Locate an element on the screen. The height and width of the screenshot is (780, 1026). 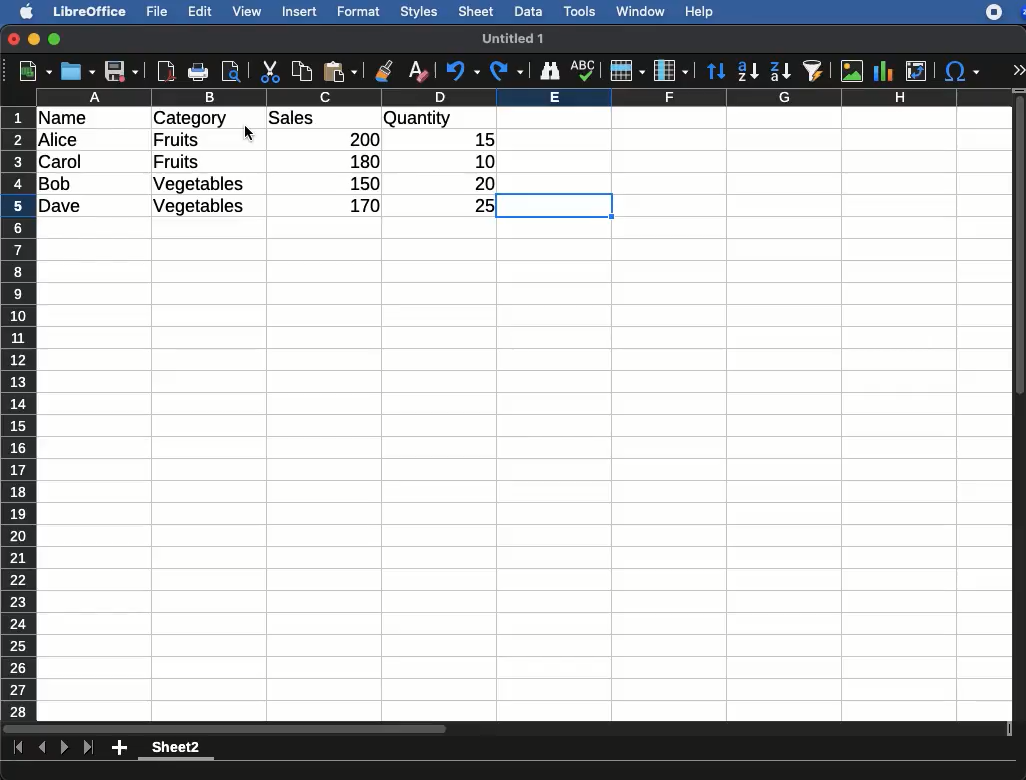
redo is located at coordinates (507, 71).